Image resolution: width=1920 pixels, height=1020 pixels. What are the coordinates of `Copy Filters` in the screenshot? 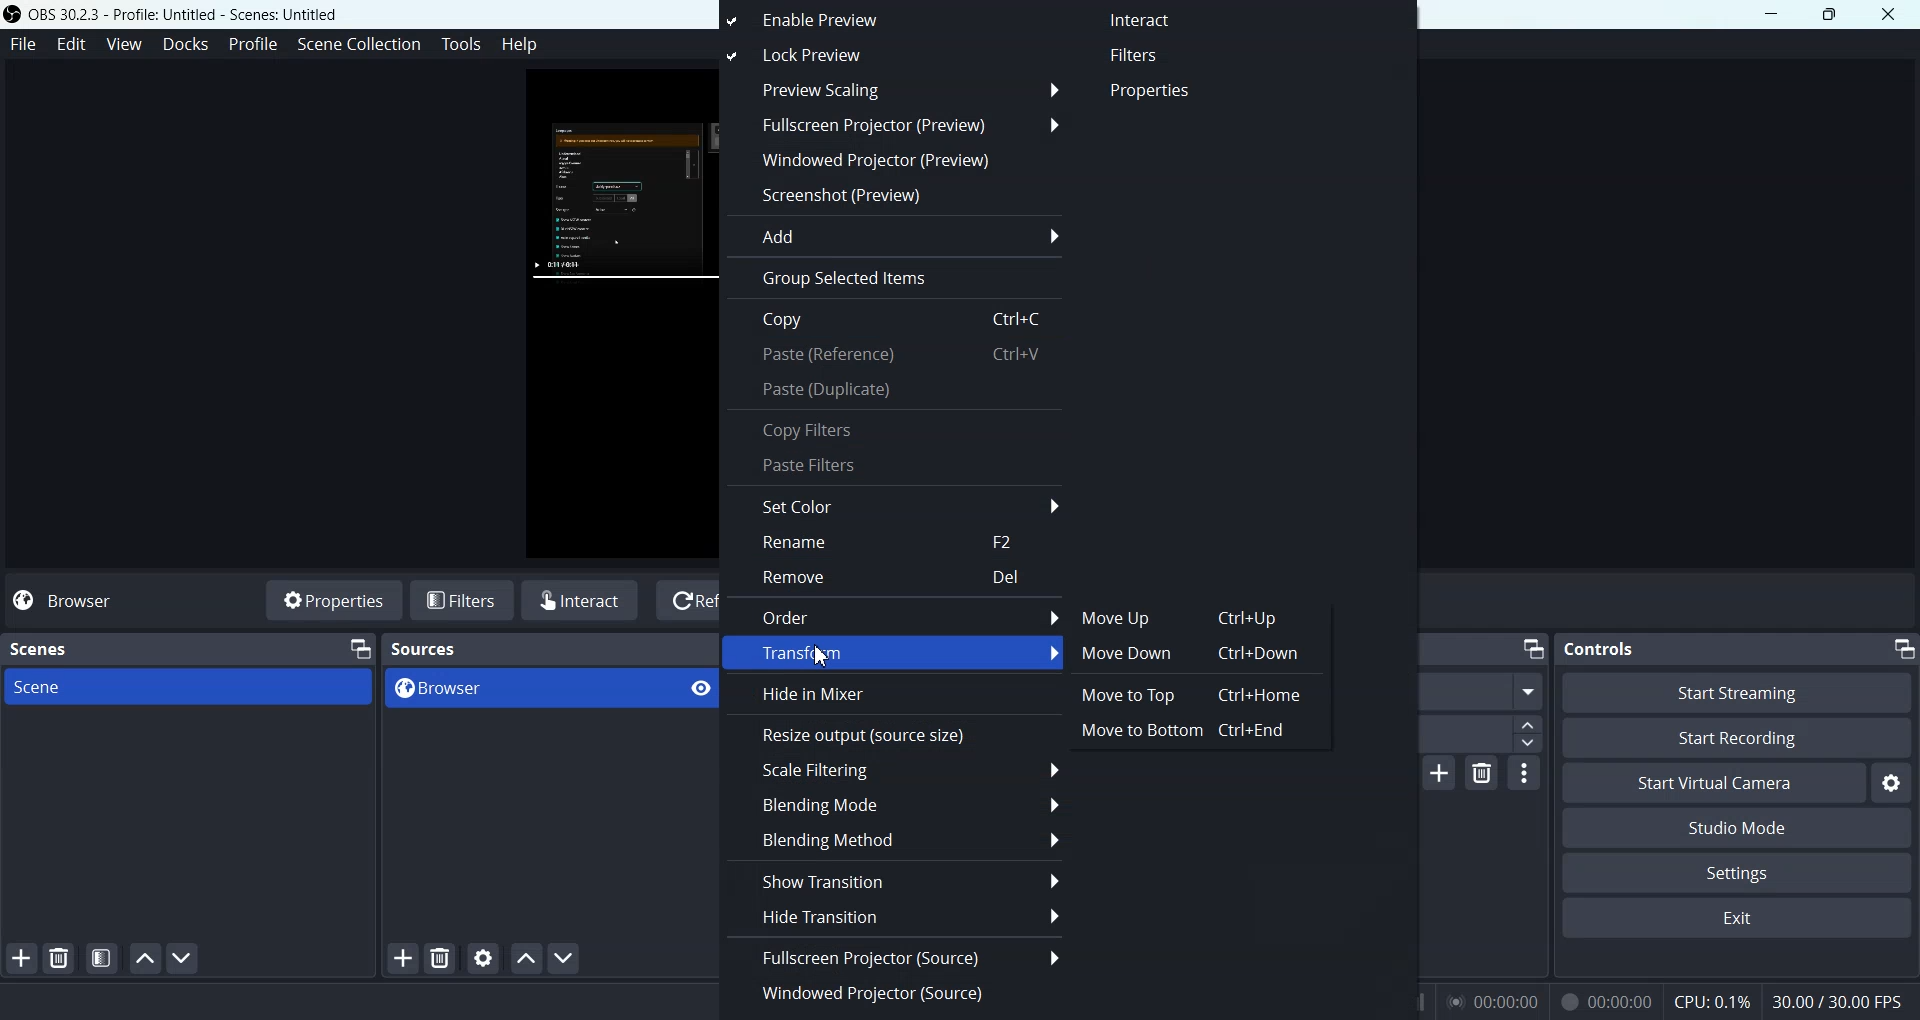 It's located at (895, 428).